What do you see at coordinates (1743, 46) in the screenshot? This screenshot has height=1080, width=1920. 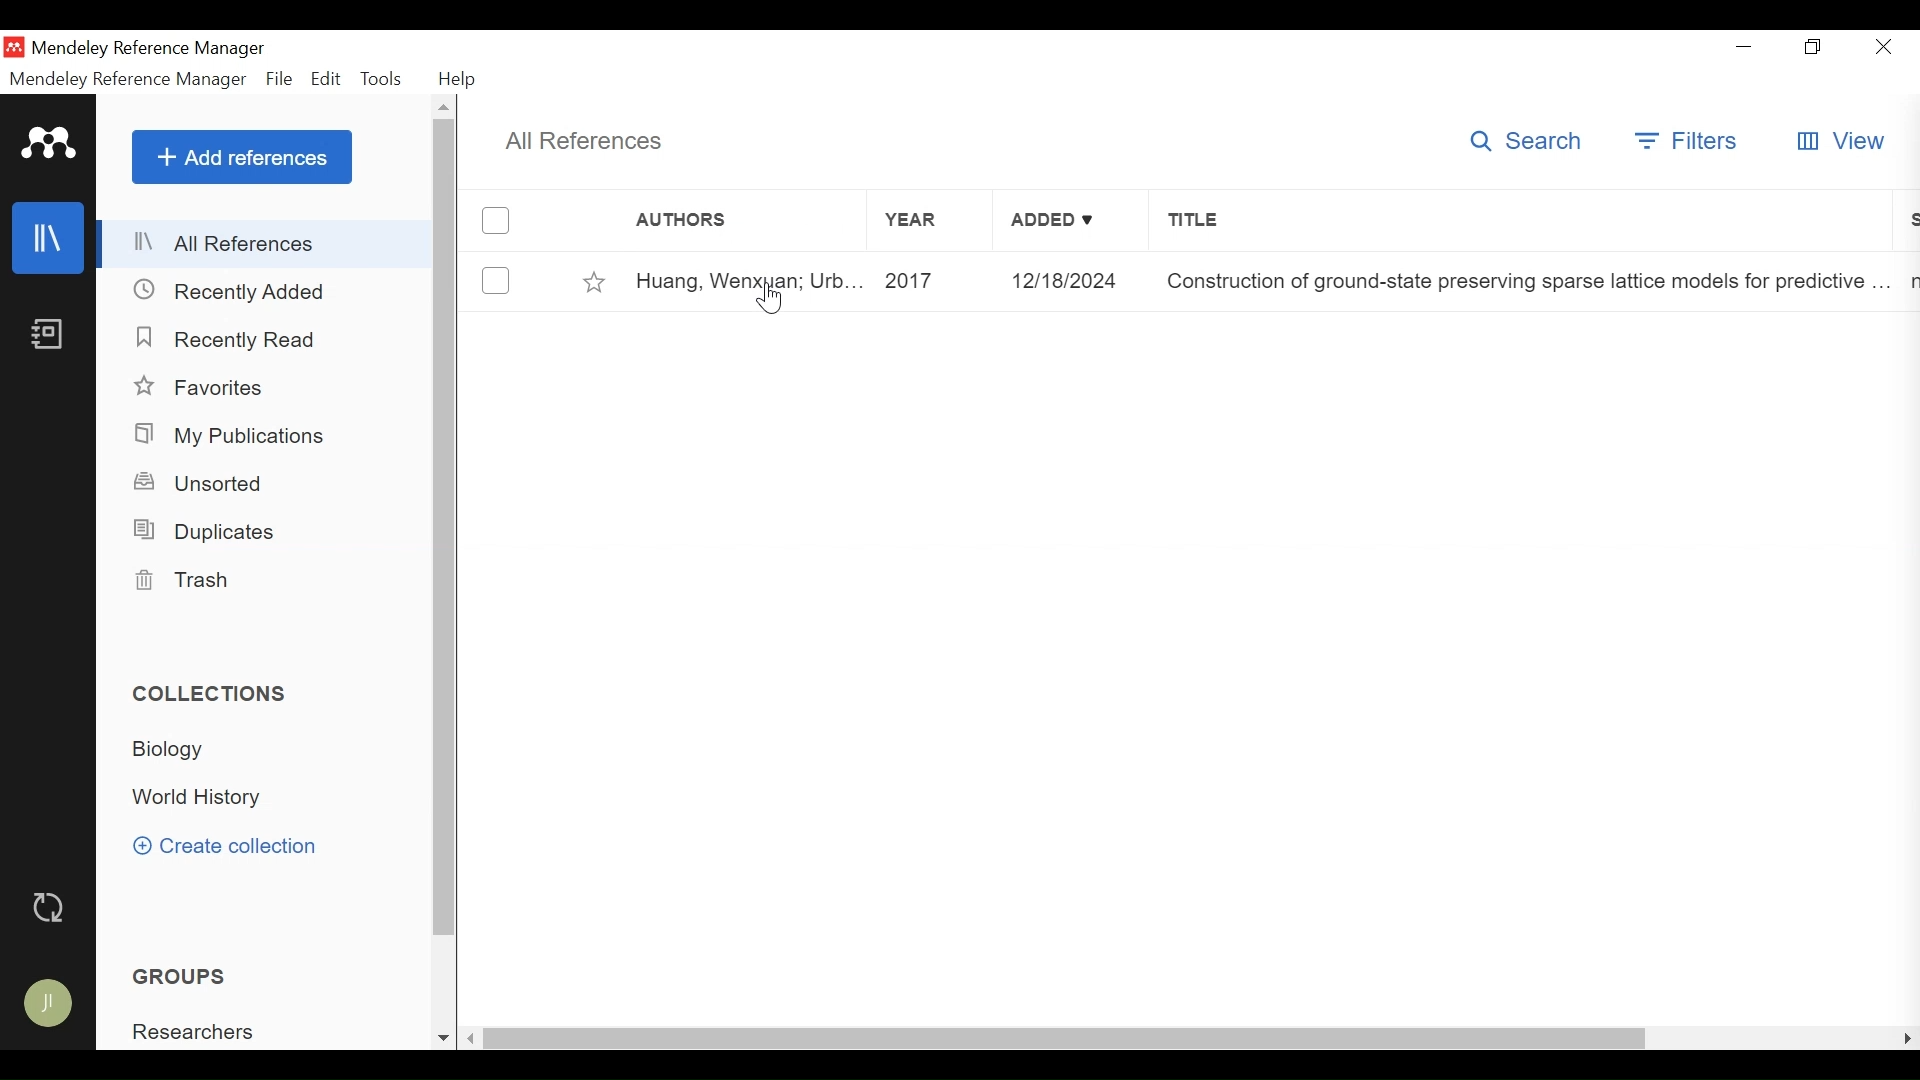 I see `minimize` at bounding box center [1743, 46].